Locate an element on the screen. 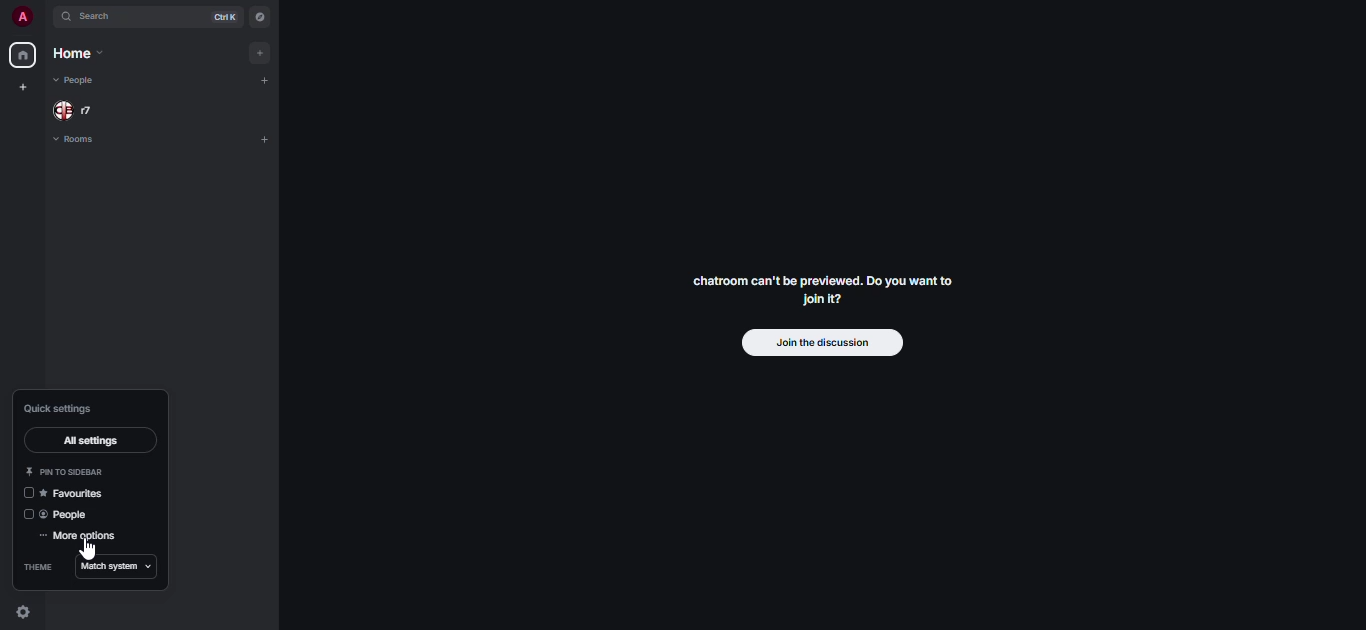 Image resolution: width=1366 pixels, height=630 pixels. more options is located at coordinates (82, 536).